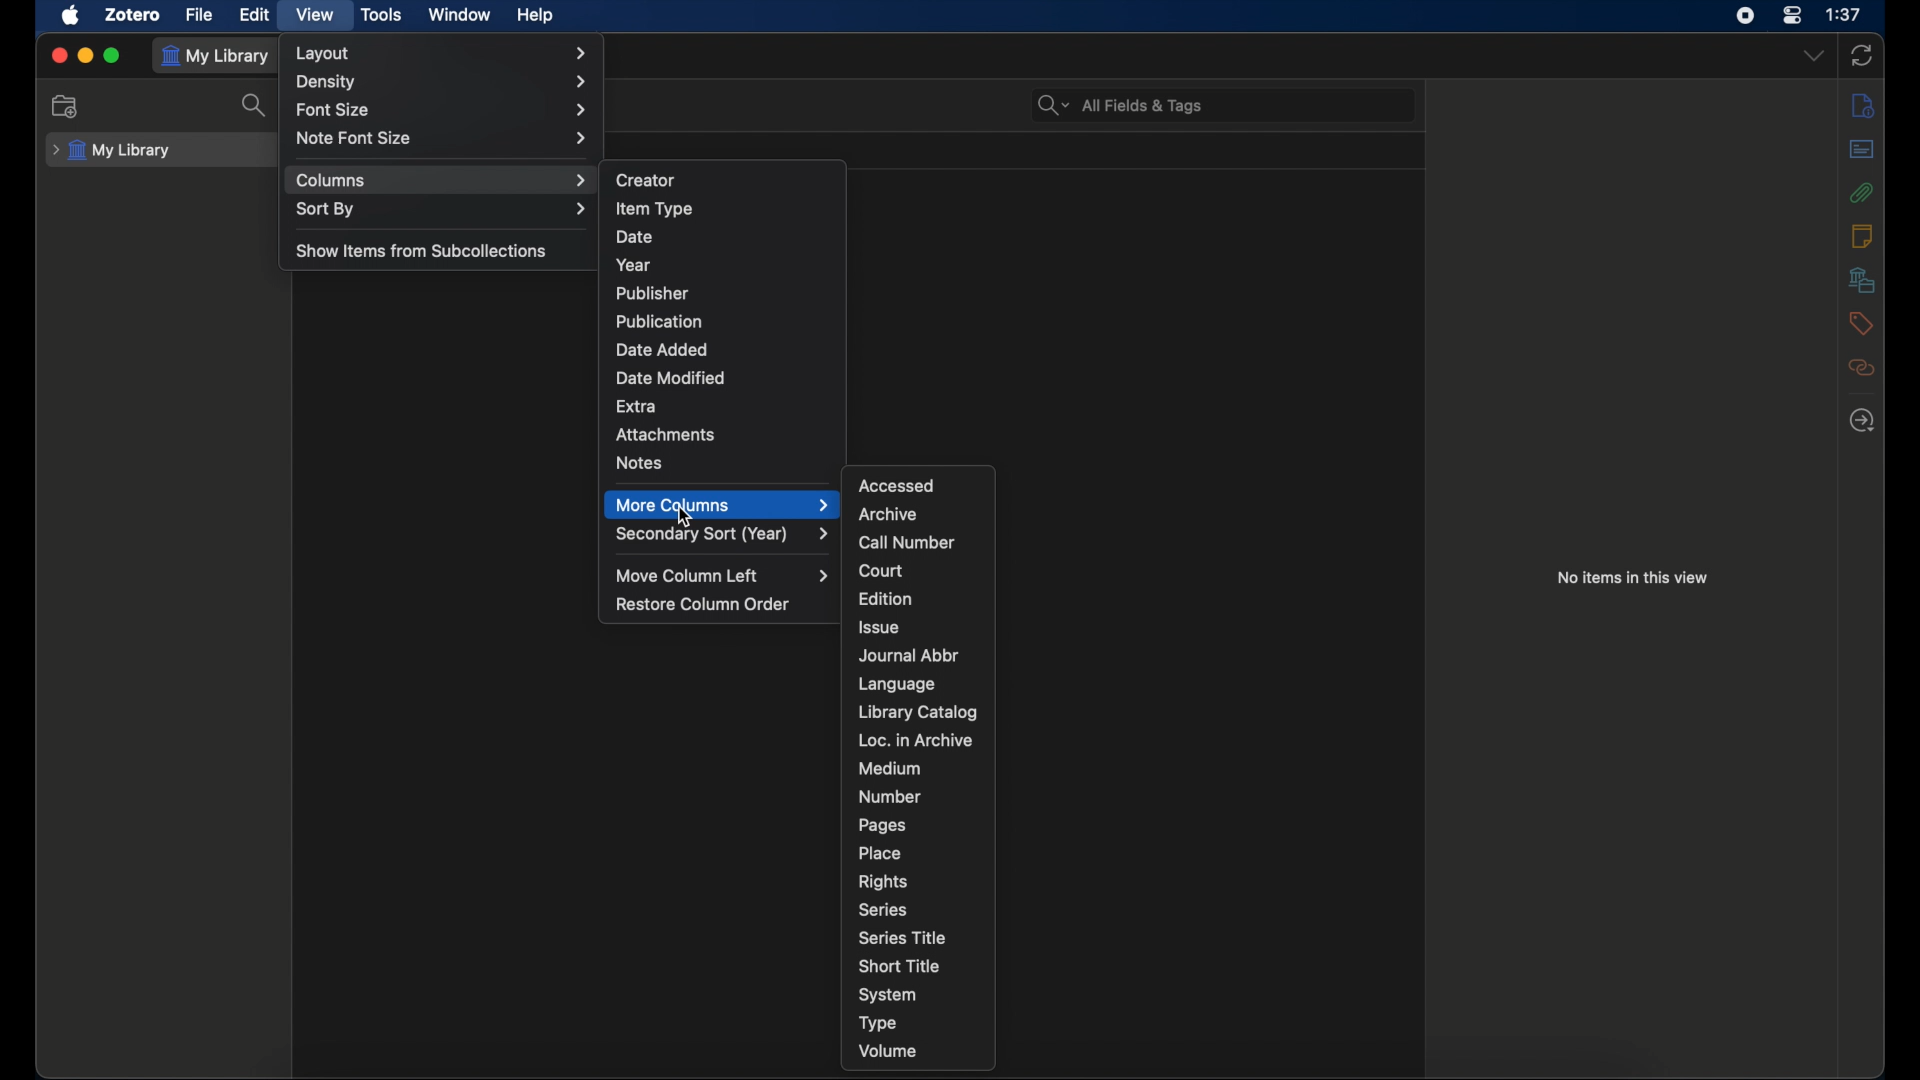 The height and width of the screenshot is (1080, 1920). What do you see at coordinates (443, 109) in the screenshot?
I see `font size` at bounding box center [443, 109].